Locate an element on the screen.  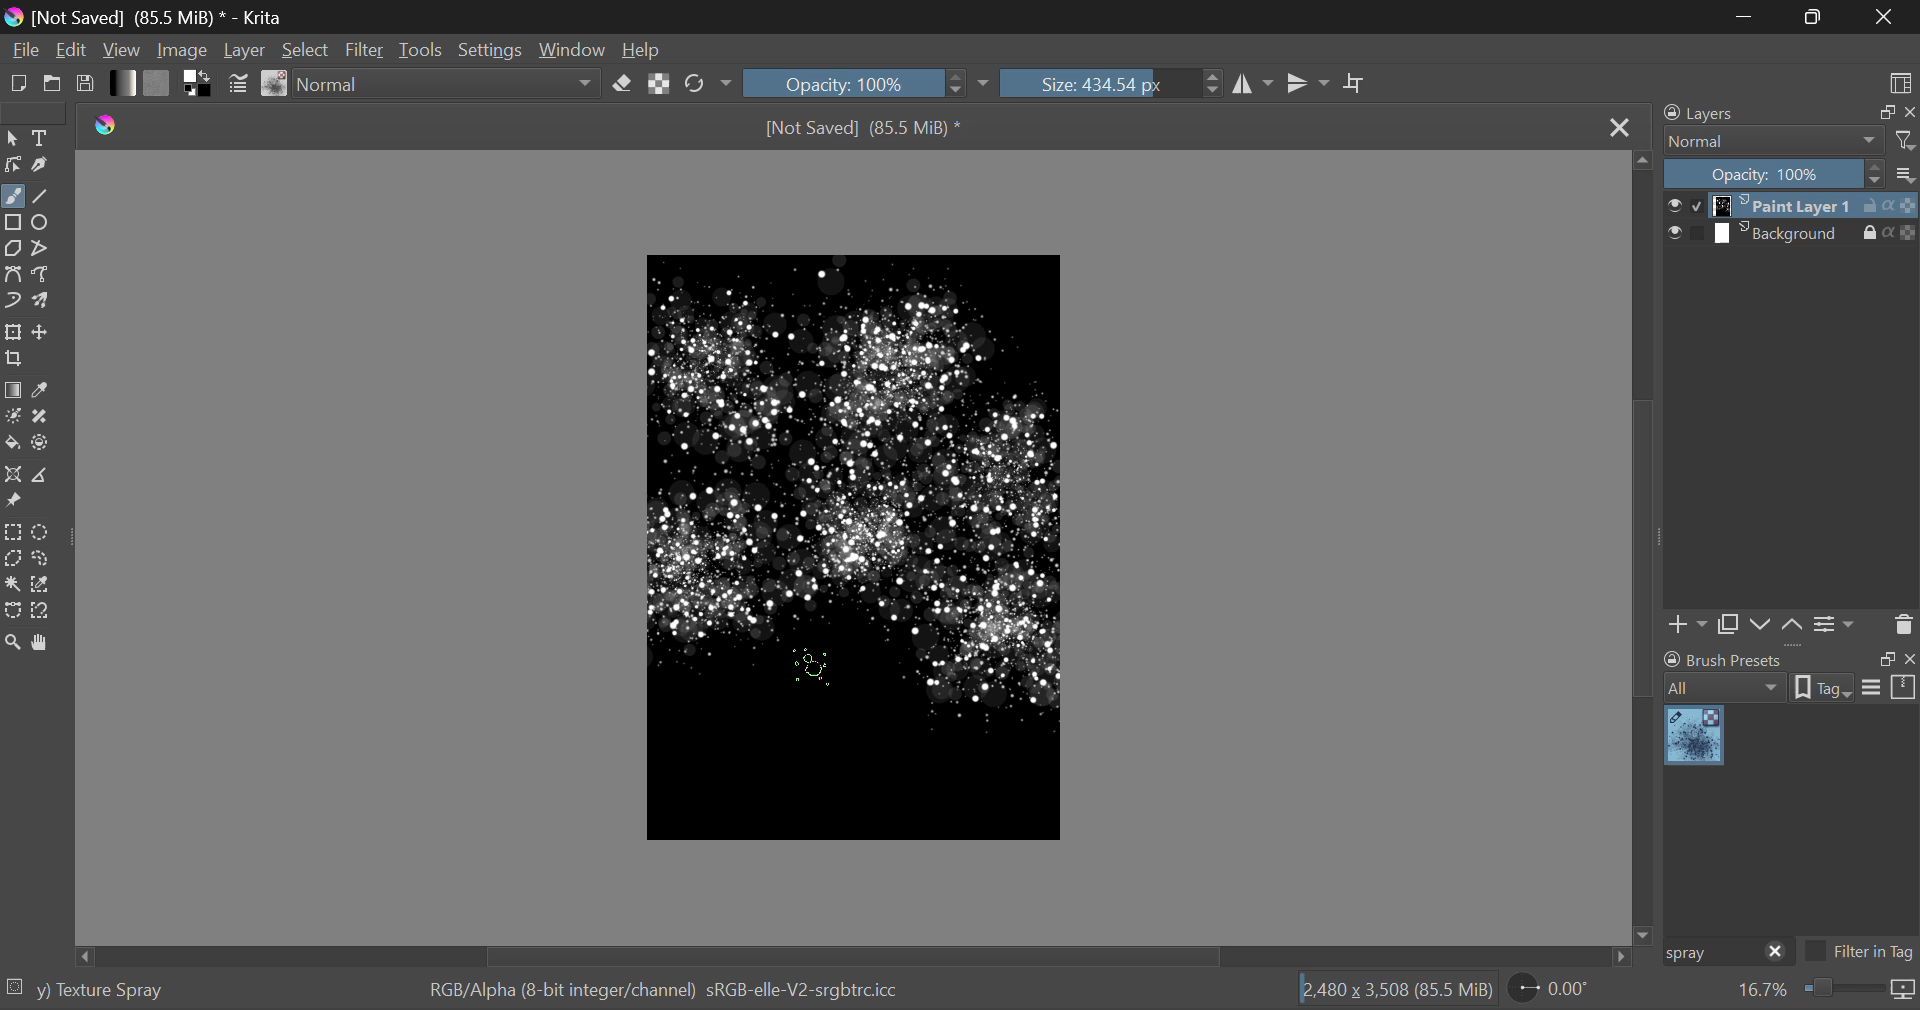
more is located at coordinates (1906, 173).